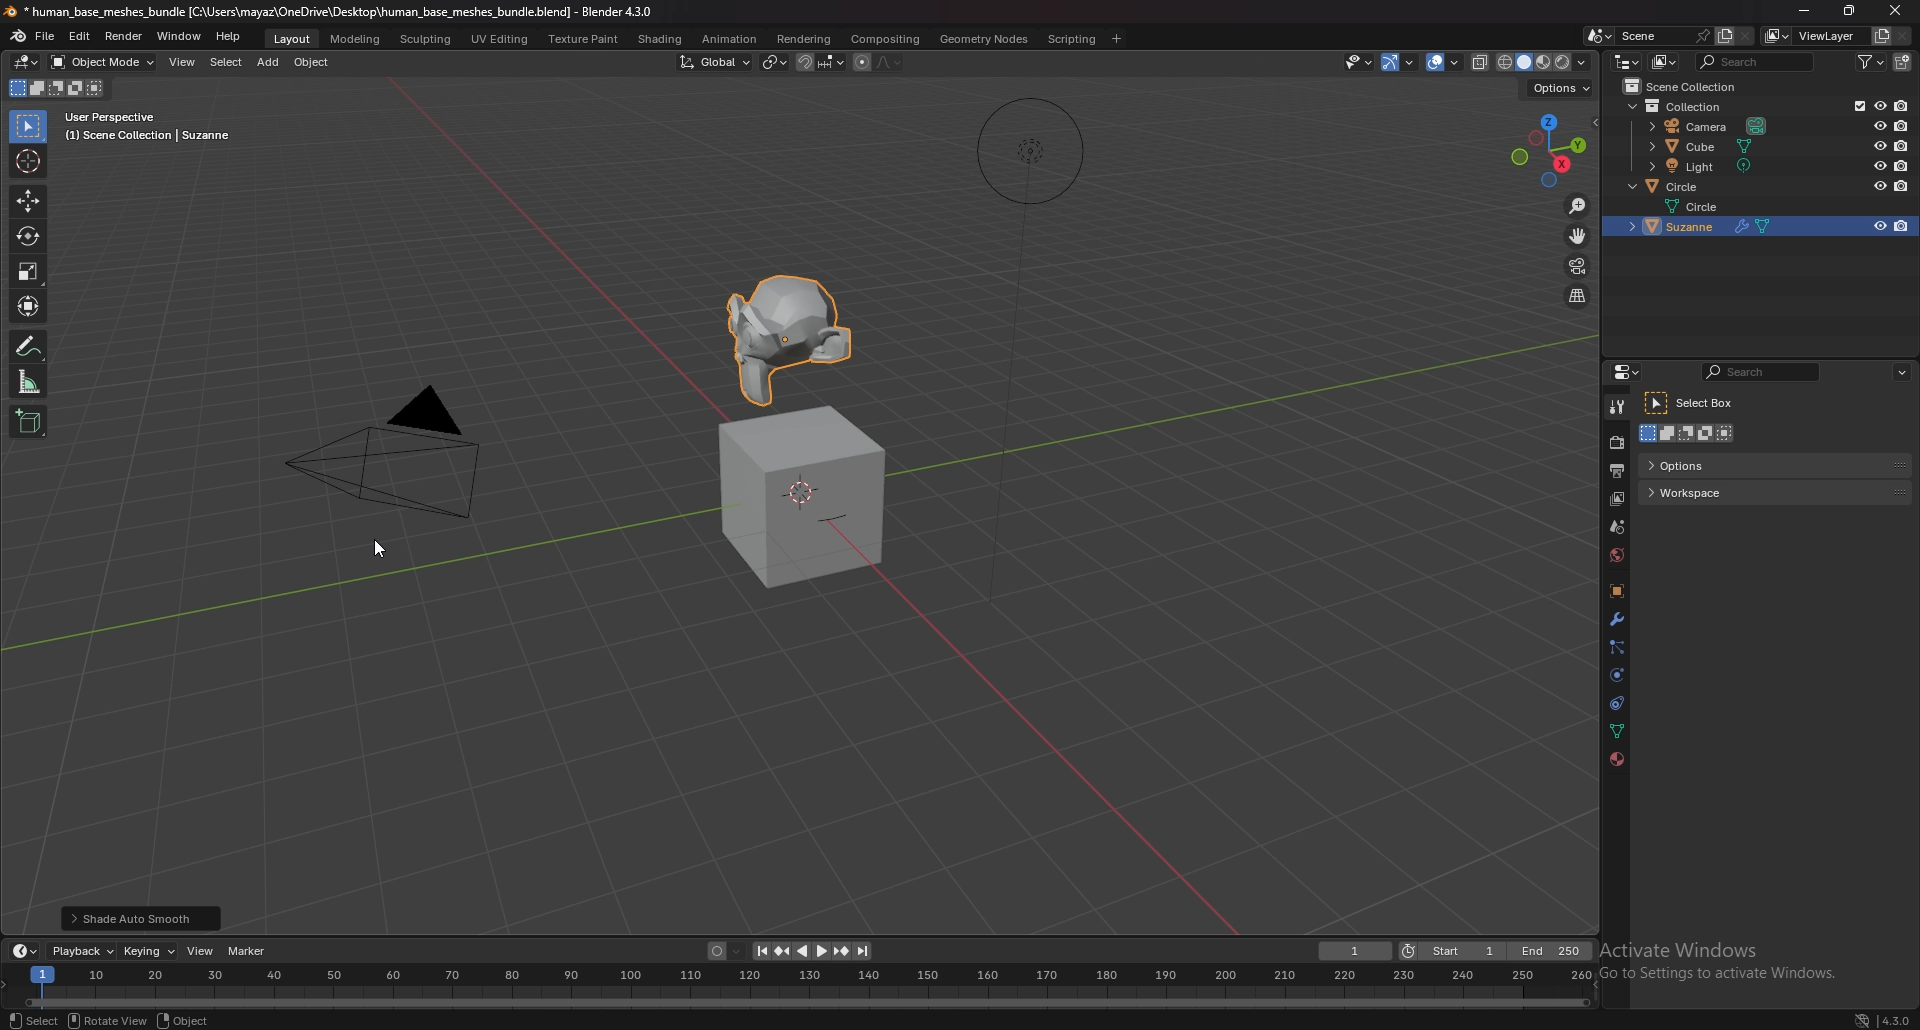  Describe the element at coordinates (29, 1018) in the screenshot. I see `select` at that location.